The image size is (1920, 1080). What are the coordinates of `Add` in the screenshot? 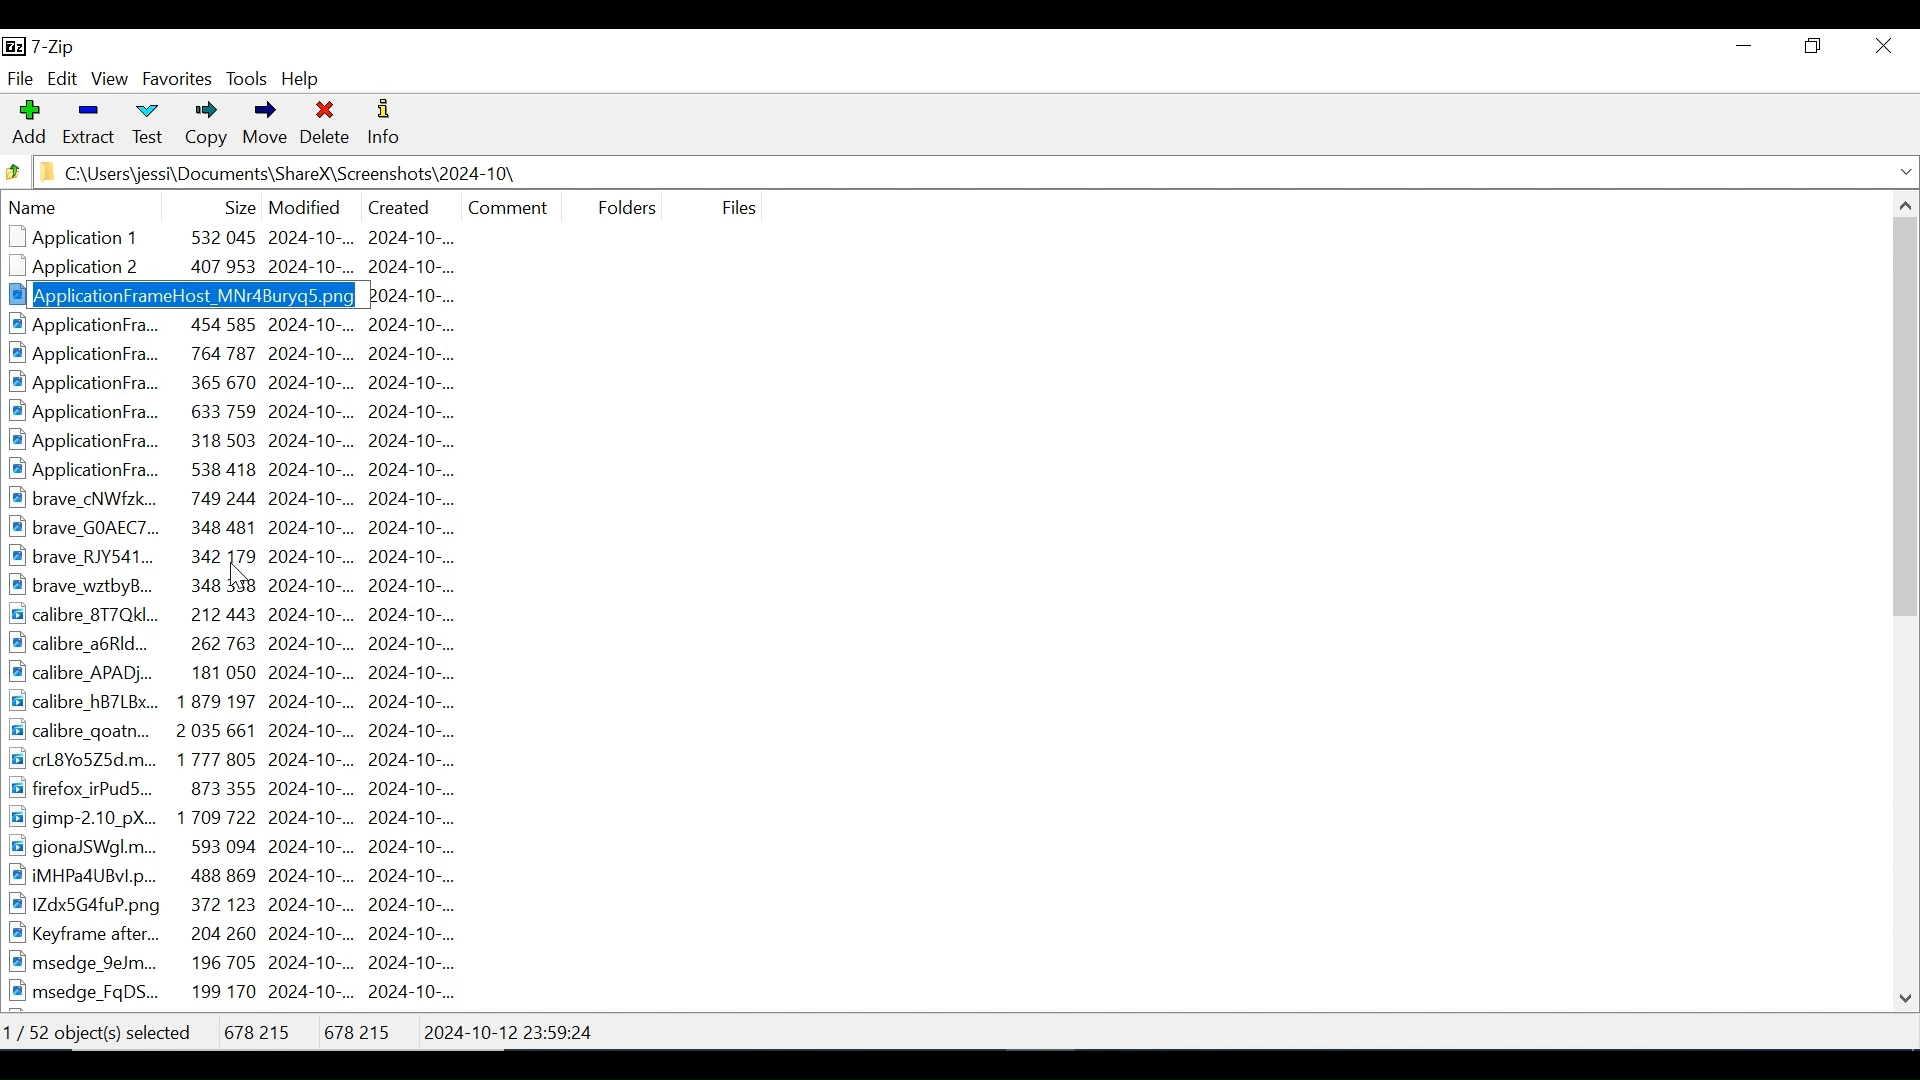 It's located at (29, 124).